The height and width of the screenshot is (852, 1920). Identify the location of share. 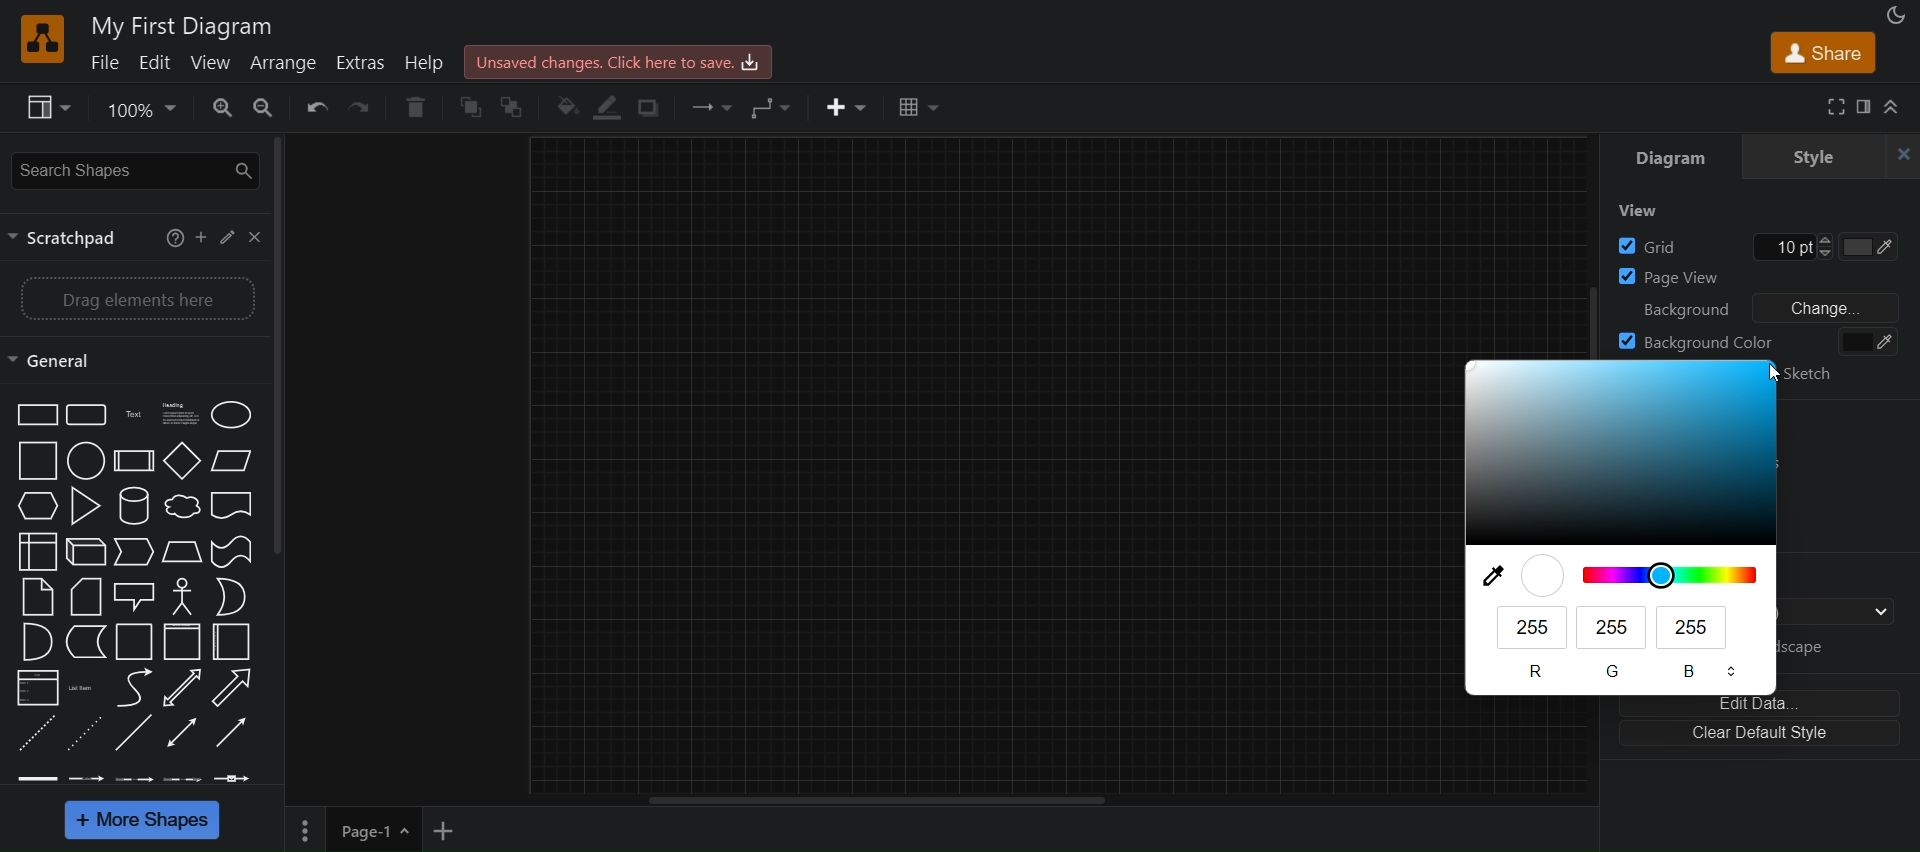
(1819, 54).